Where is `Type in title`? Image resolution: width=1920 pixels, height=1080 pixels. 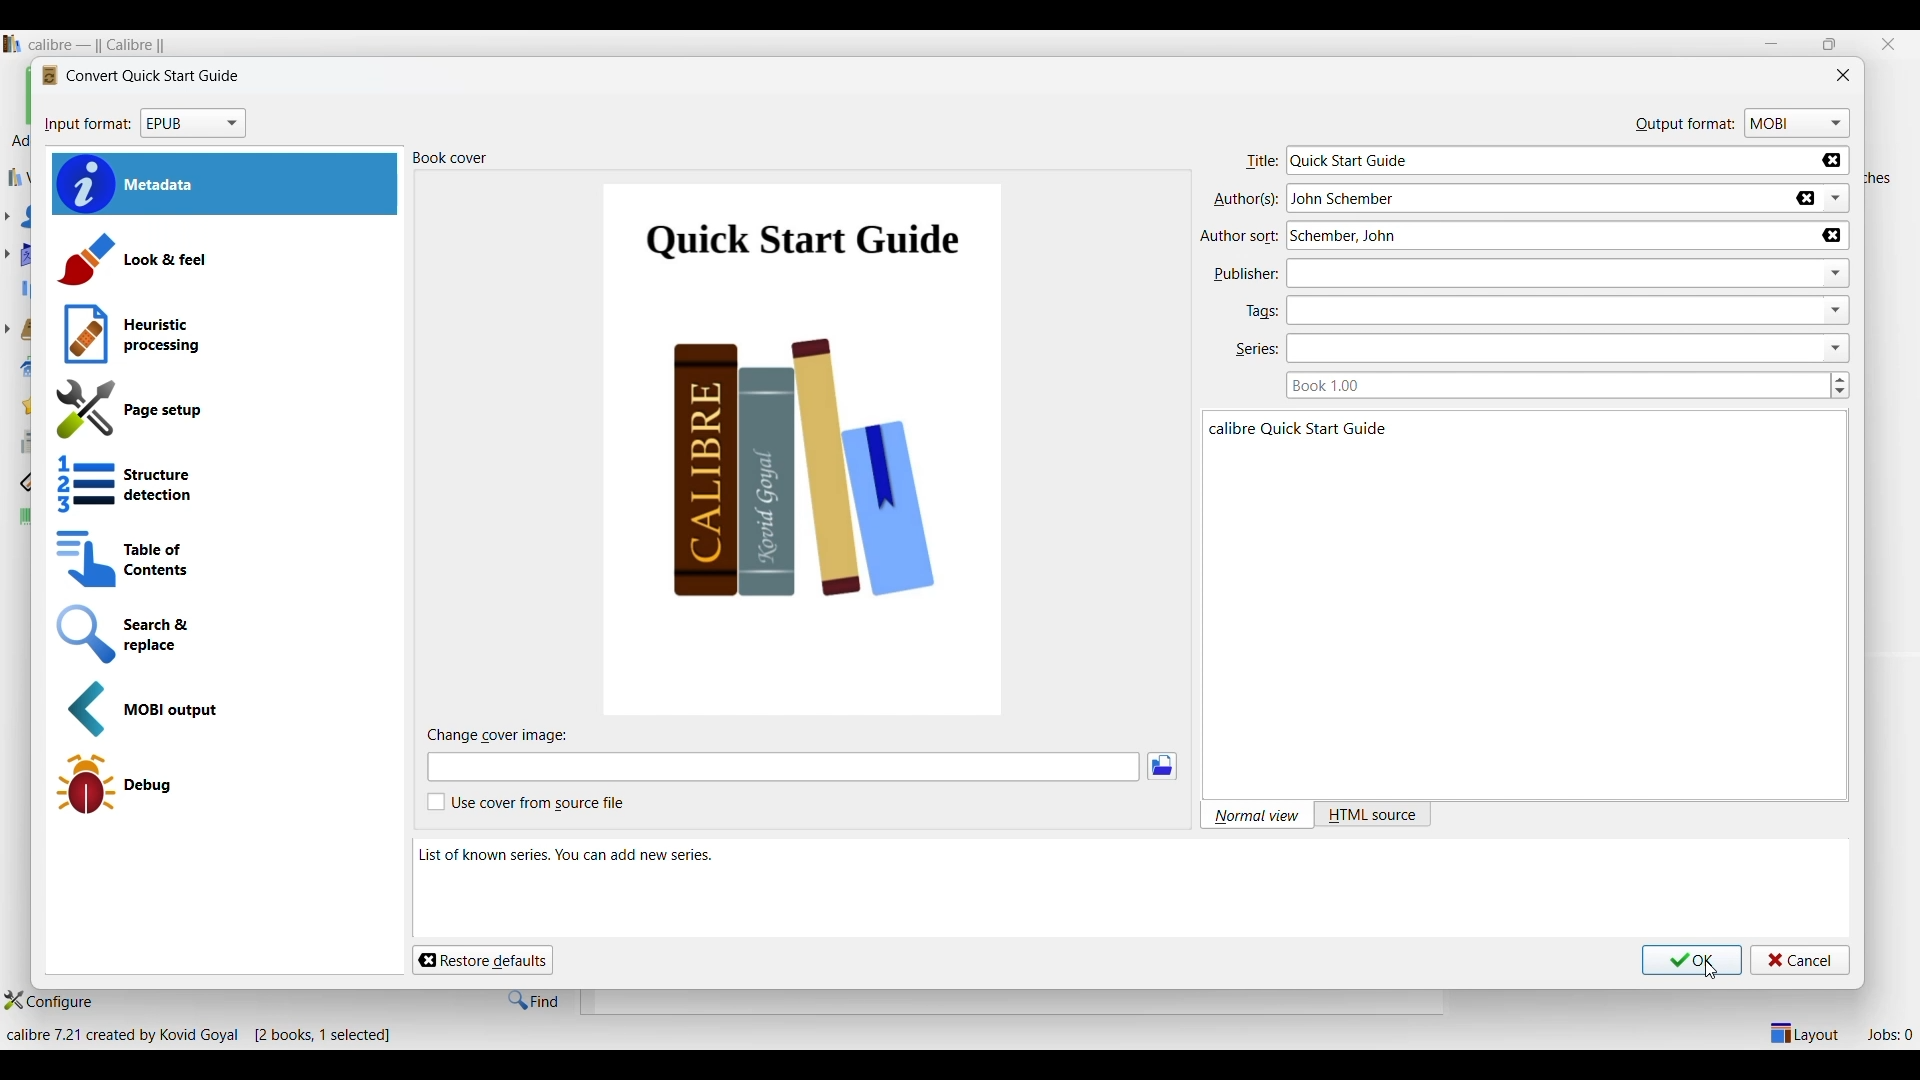 Type in title is located at coordinates (1552, 160).